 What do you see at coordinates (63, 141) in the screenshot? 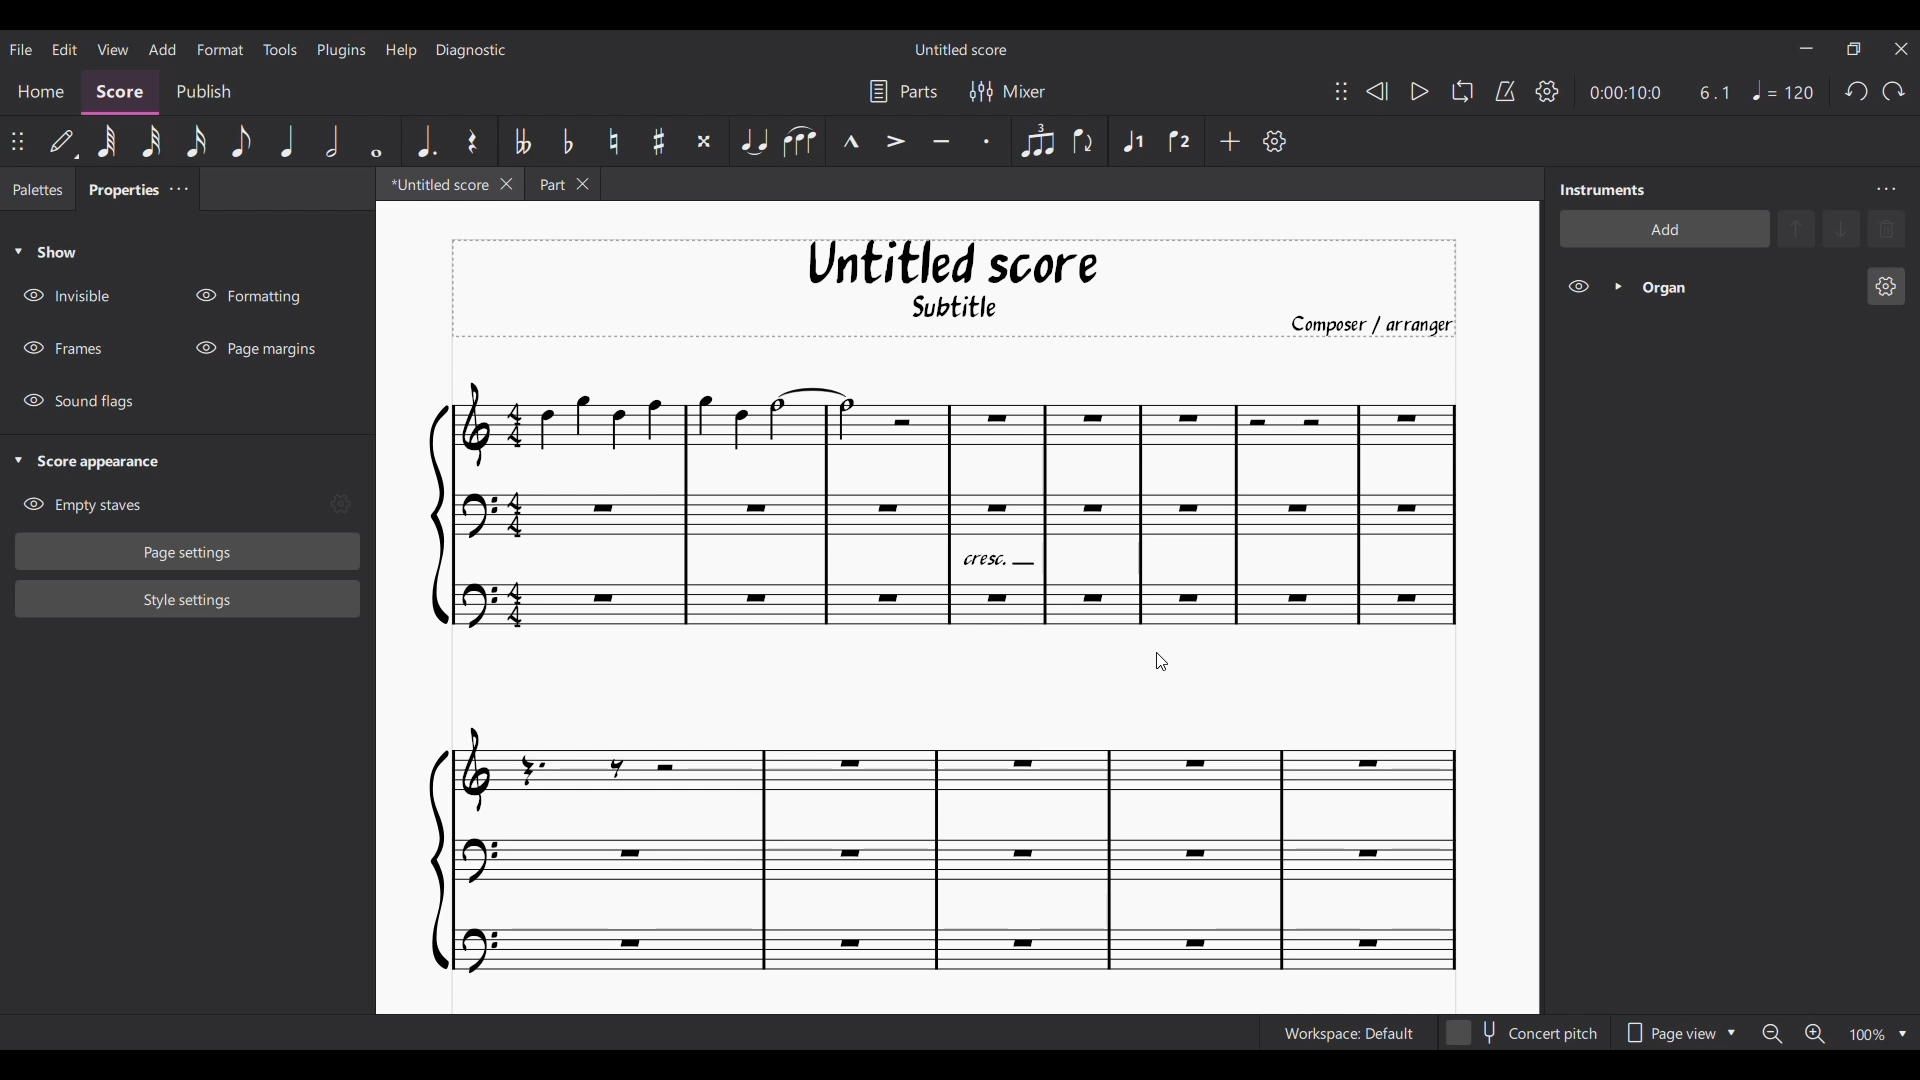
I see `Default` at bounding box center [63, 141].